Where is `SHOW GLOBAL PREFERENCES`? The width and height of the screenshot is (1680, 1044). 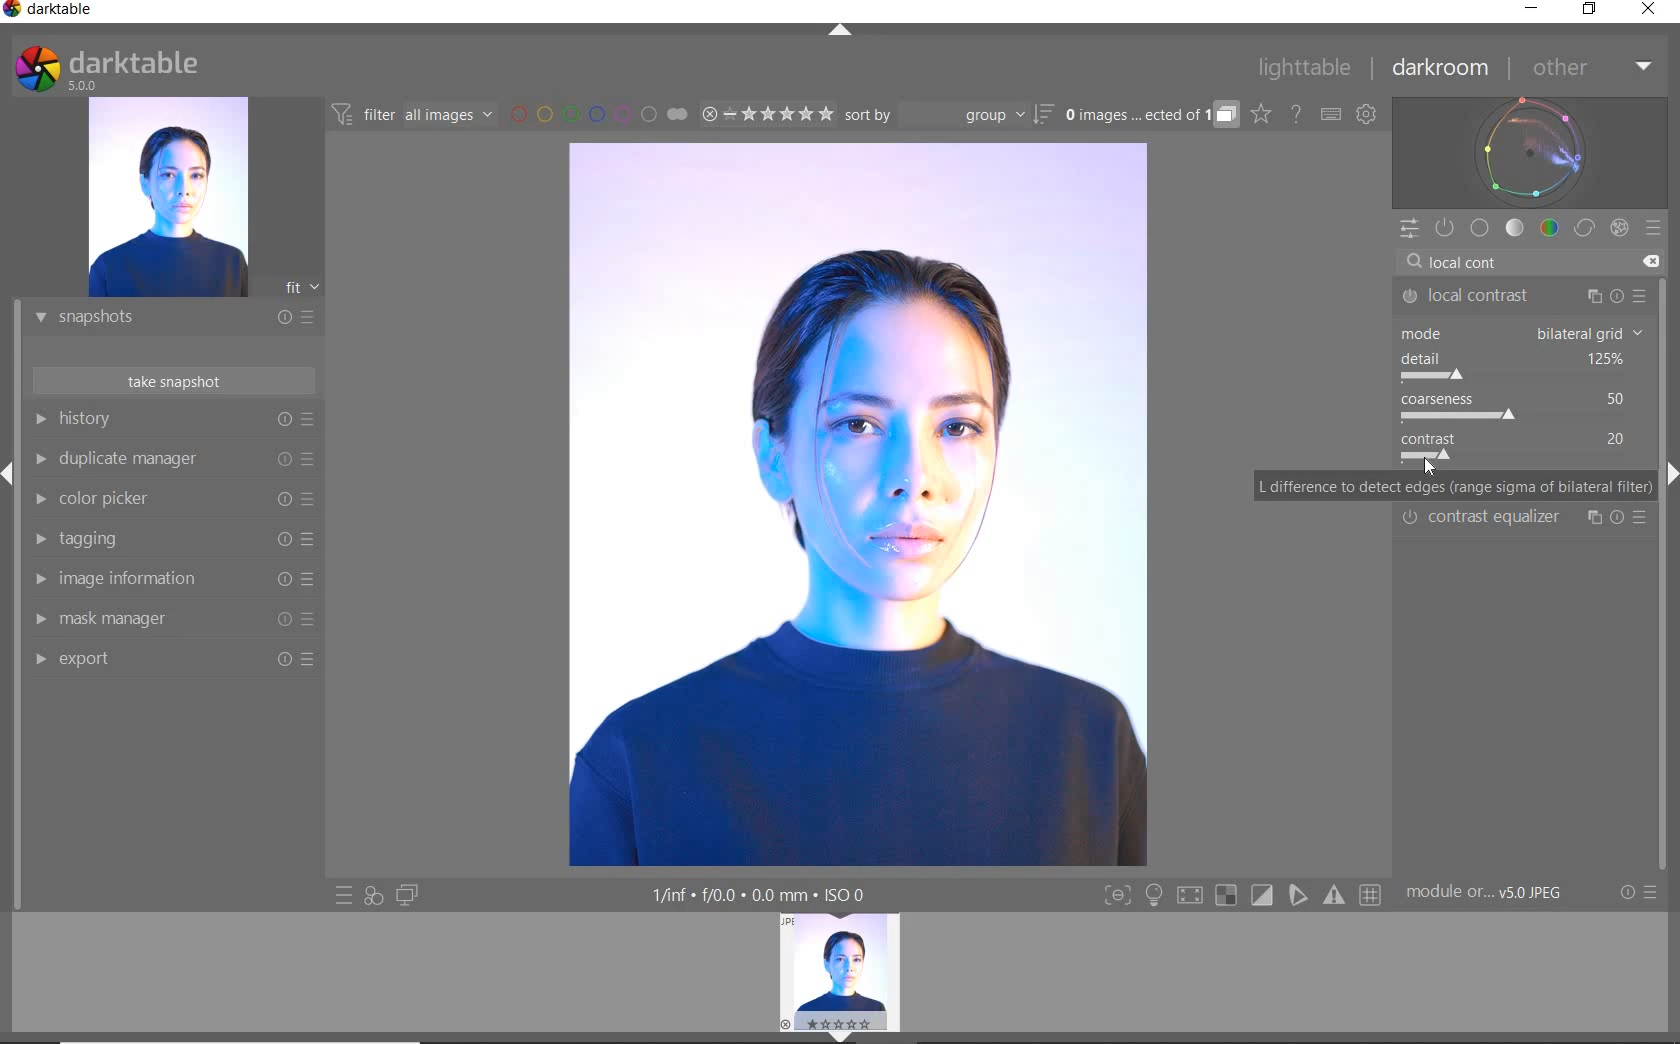 SHOW GLOBAL PREFERENCES is located at coordinates (1366, 115).